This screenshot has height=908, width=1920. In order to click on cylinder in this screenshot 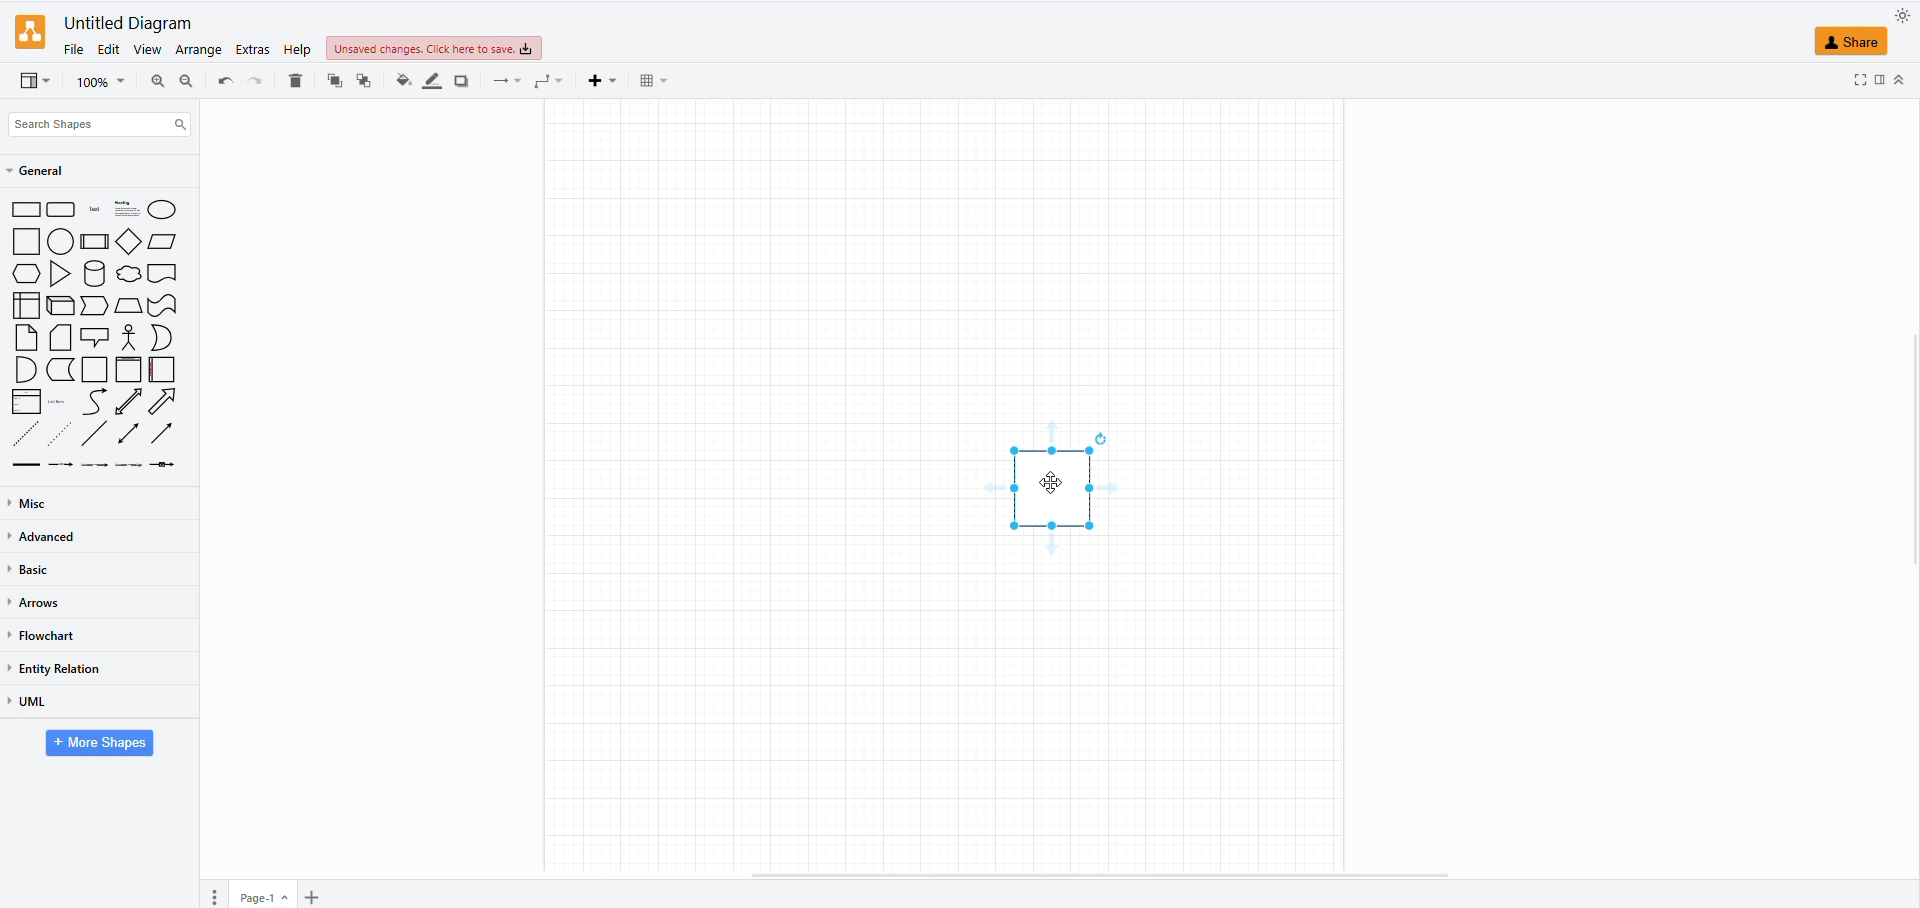, I will do `click(95, 276)`.